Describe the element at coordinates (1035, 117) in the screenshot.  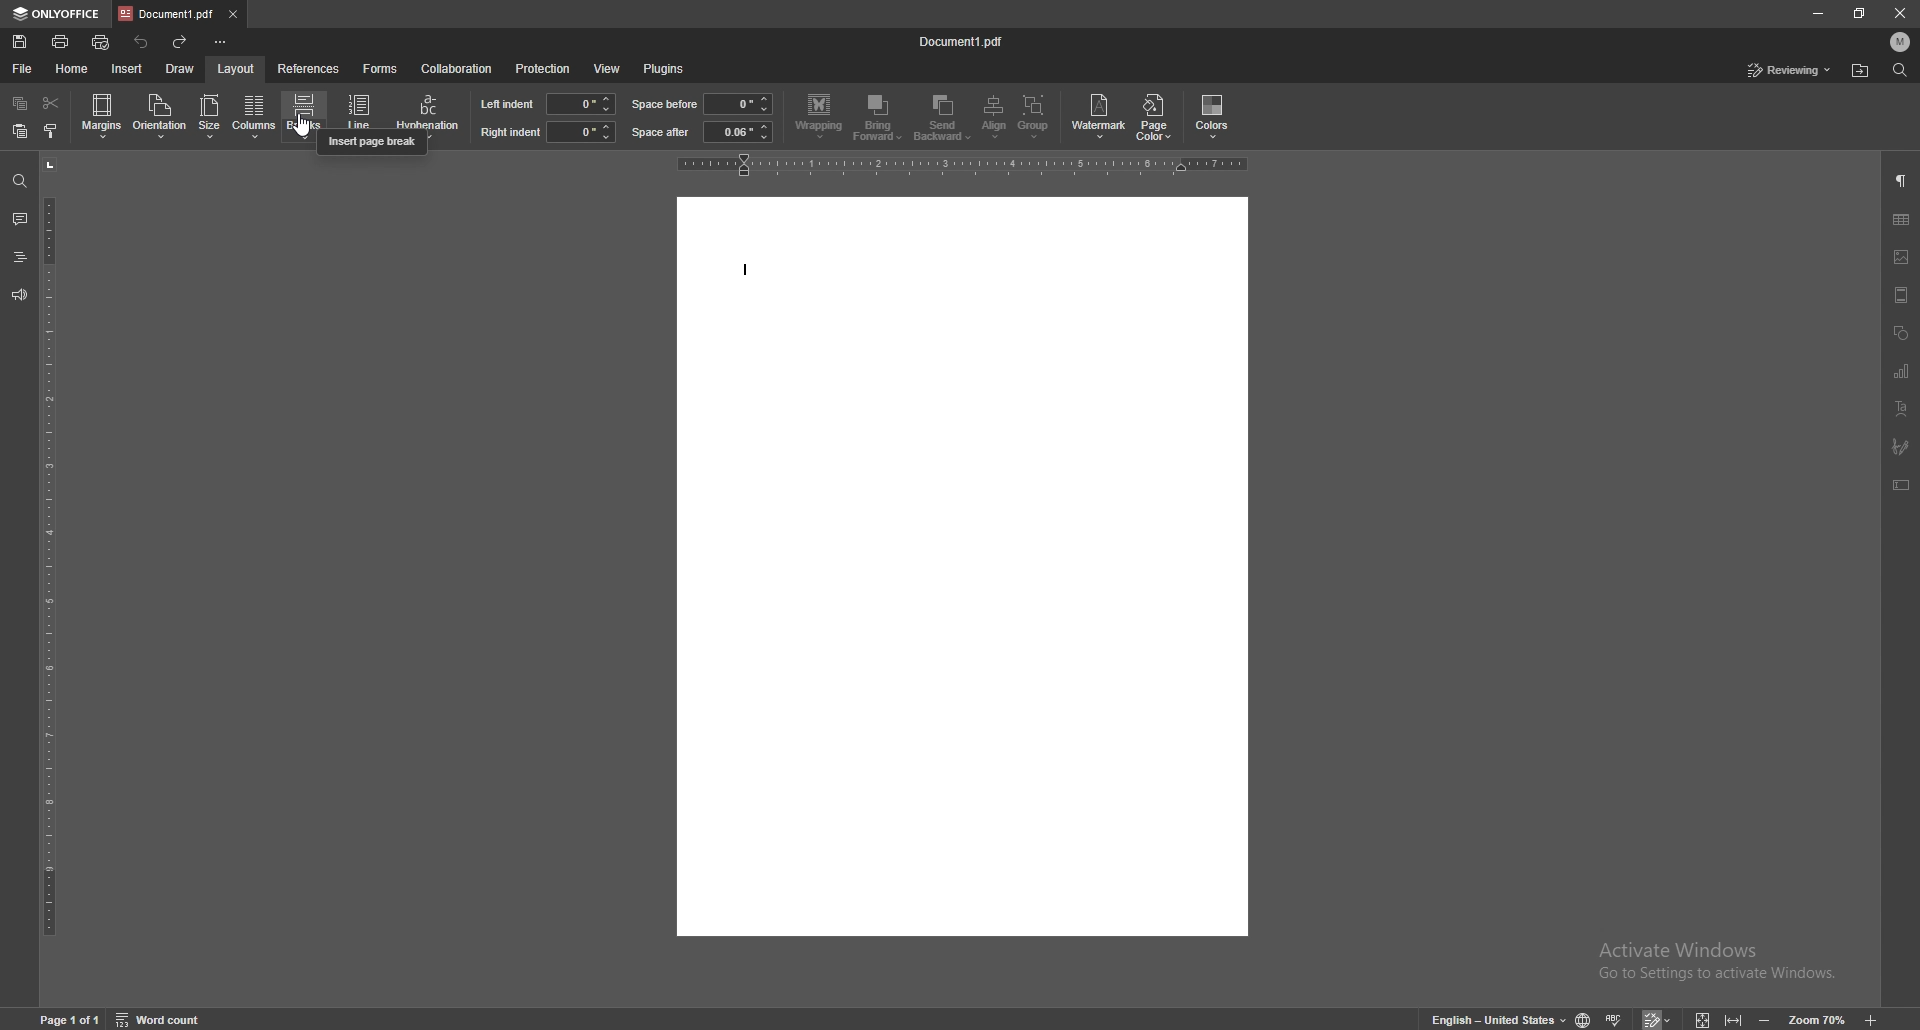
I see `group` at that location.